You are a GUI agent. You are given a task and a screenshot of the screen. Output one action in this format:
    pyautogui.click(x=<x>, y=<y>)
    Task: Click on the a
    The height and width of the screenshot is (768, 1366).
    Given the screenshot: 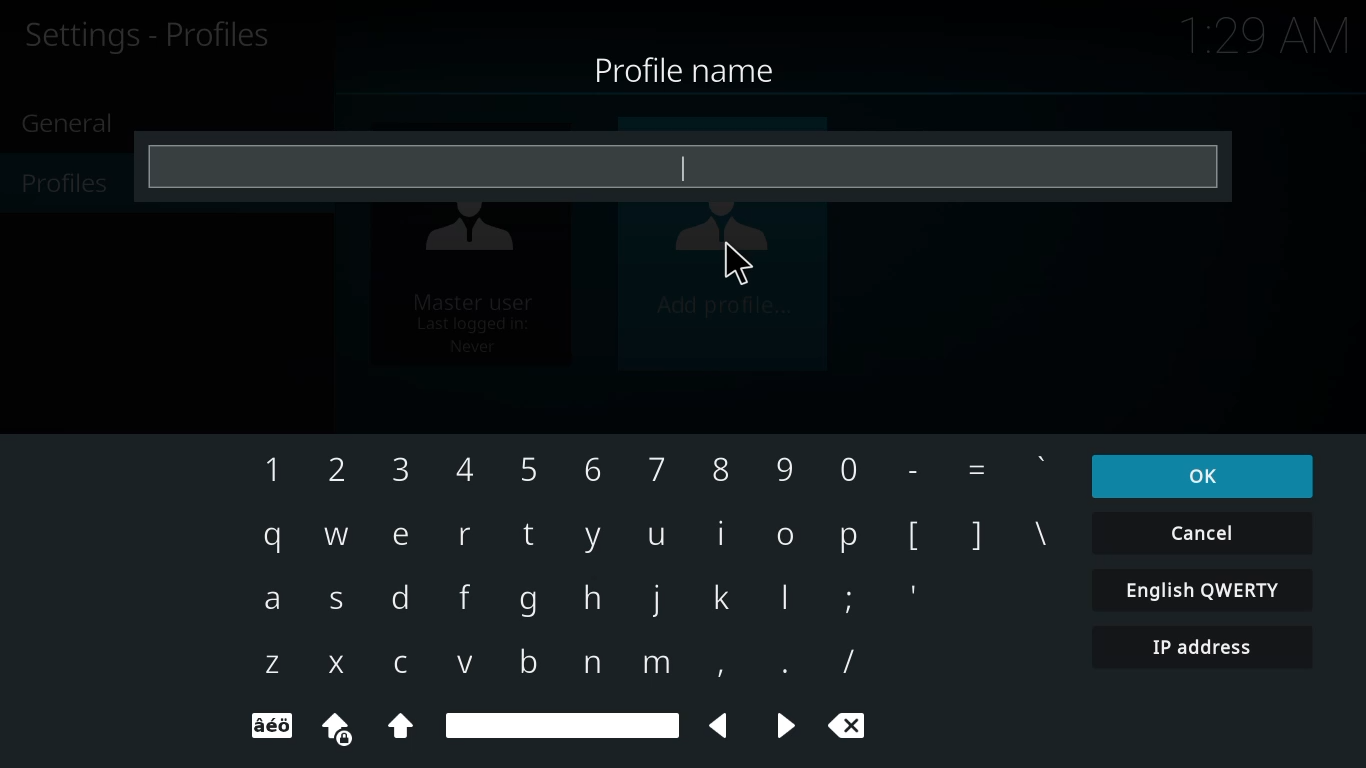 What is the action you would take?
    pyautogui.click(x=269, y=604)
    